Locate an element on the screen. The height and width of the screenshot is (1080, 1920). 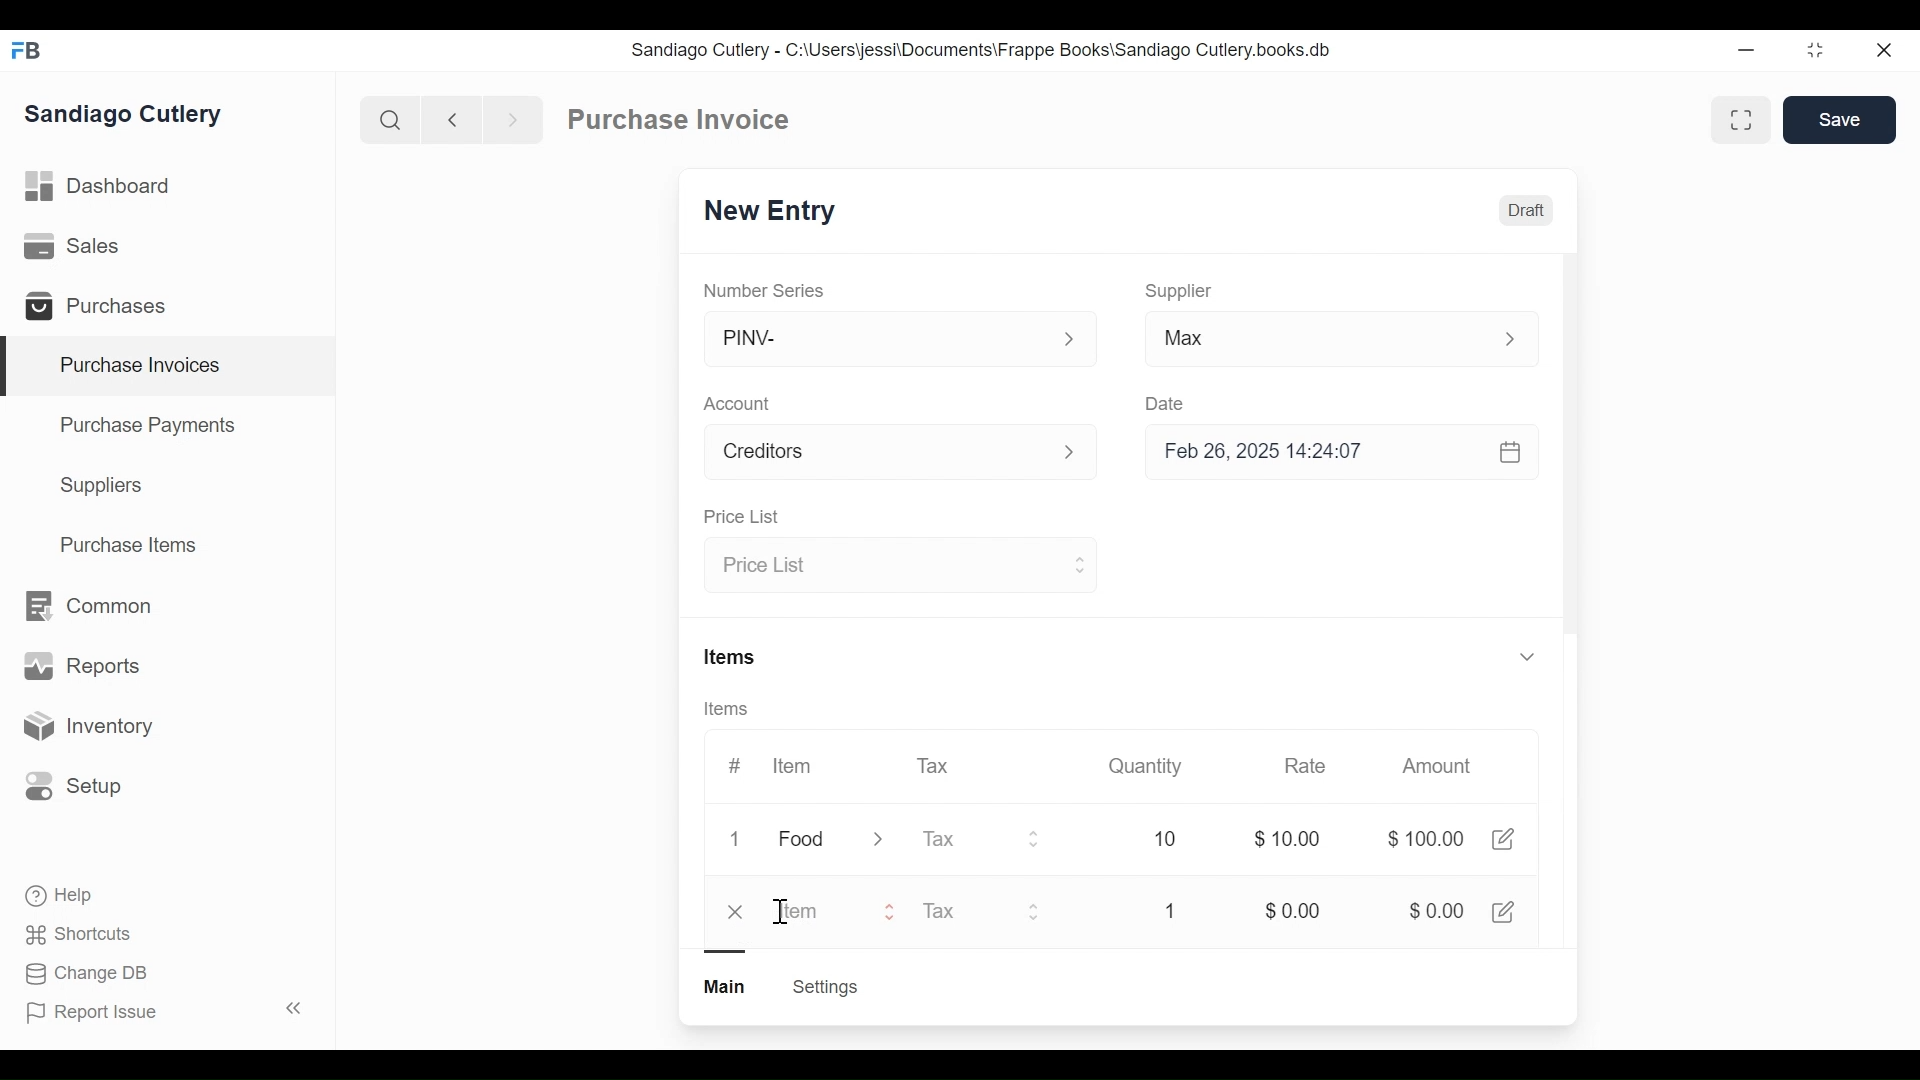
$100.00 is located at coordinates (1425, 839).